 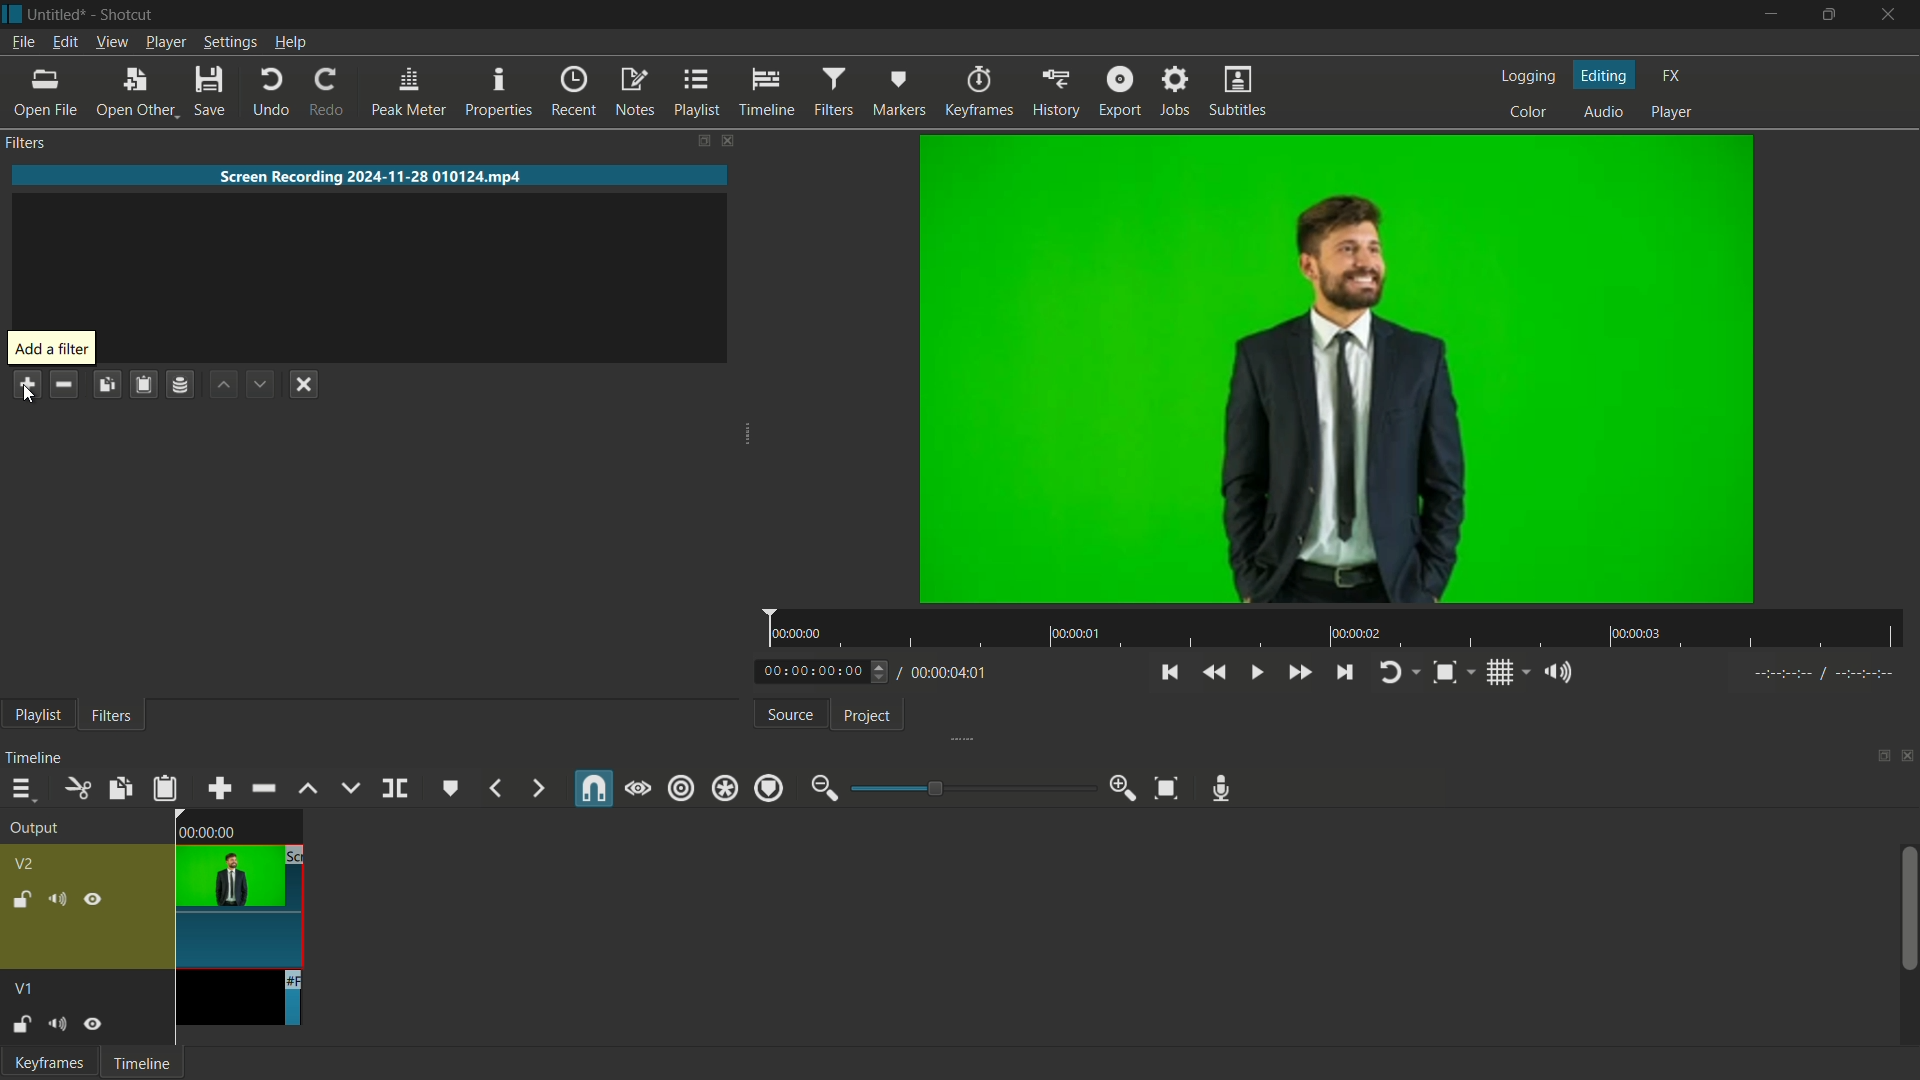 What do you see at coordinates (182, 384) in the screenshot?
I see `save filter set` at bounding box center [182, 384].